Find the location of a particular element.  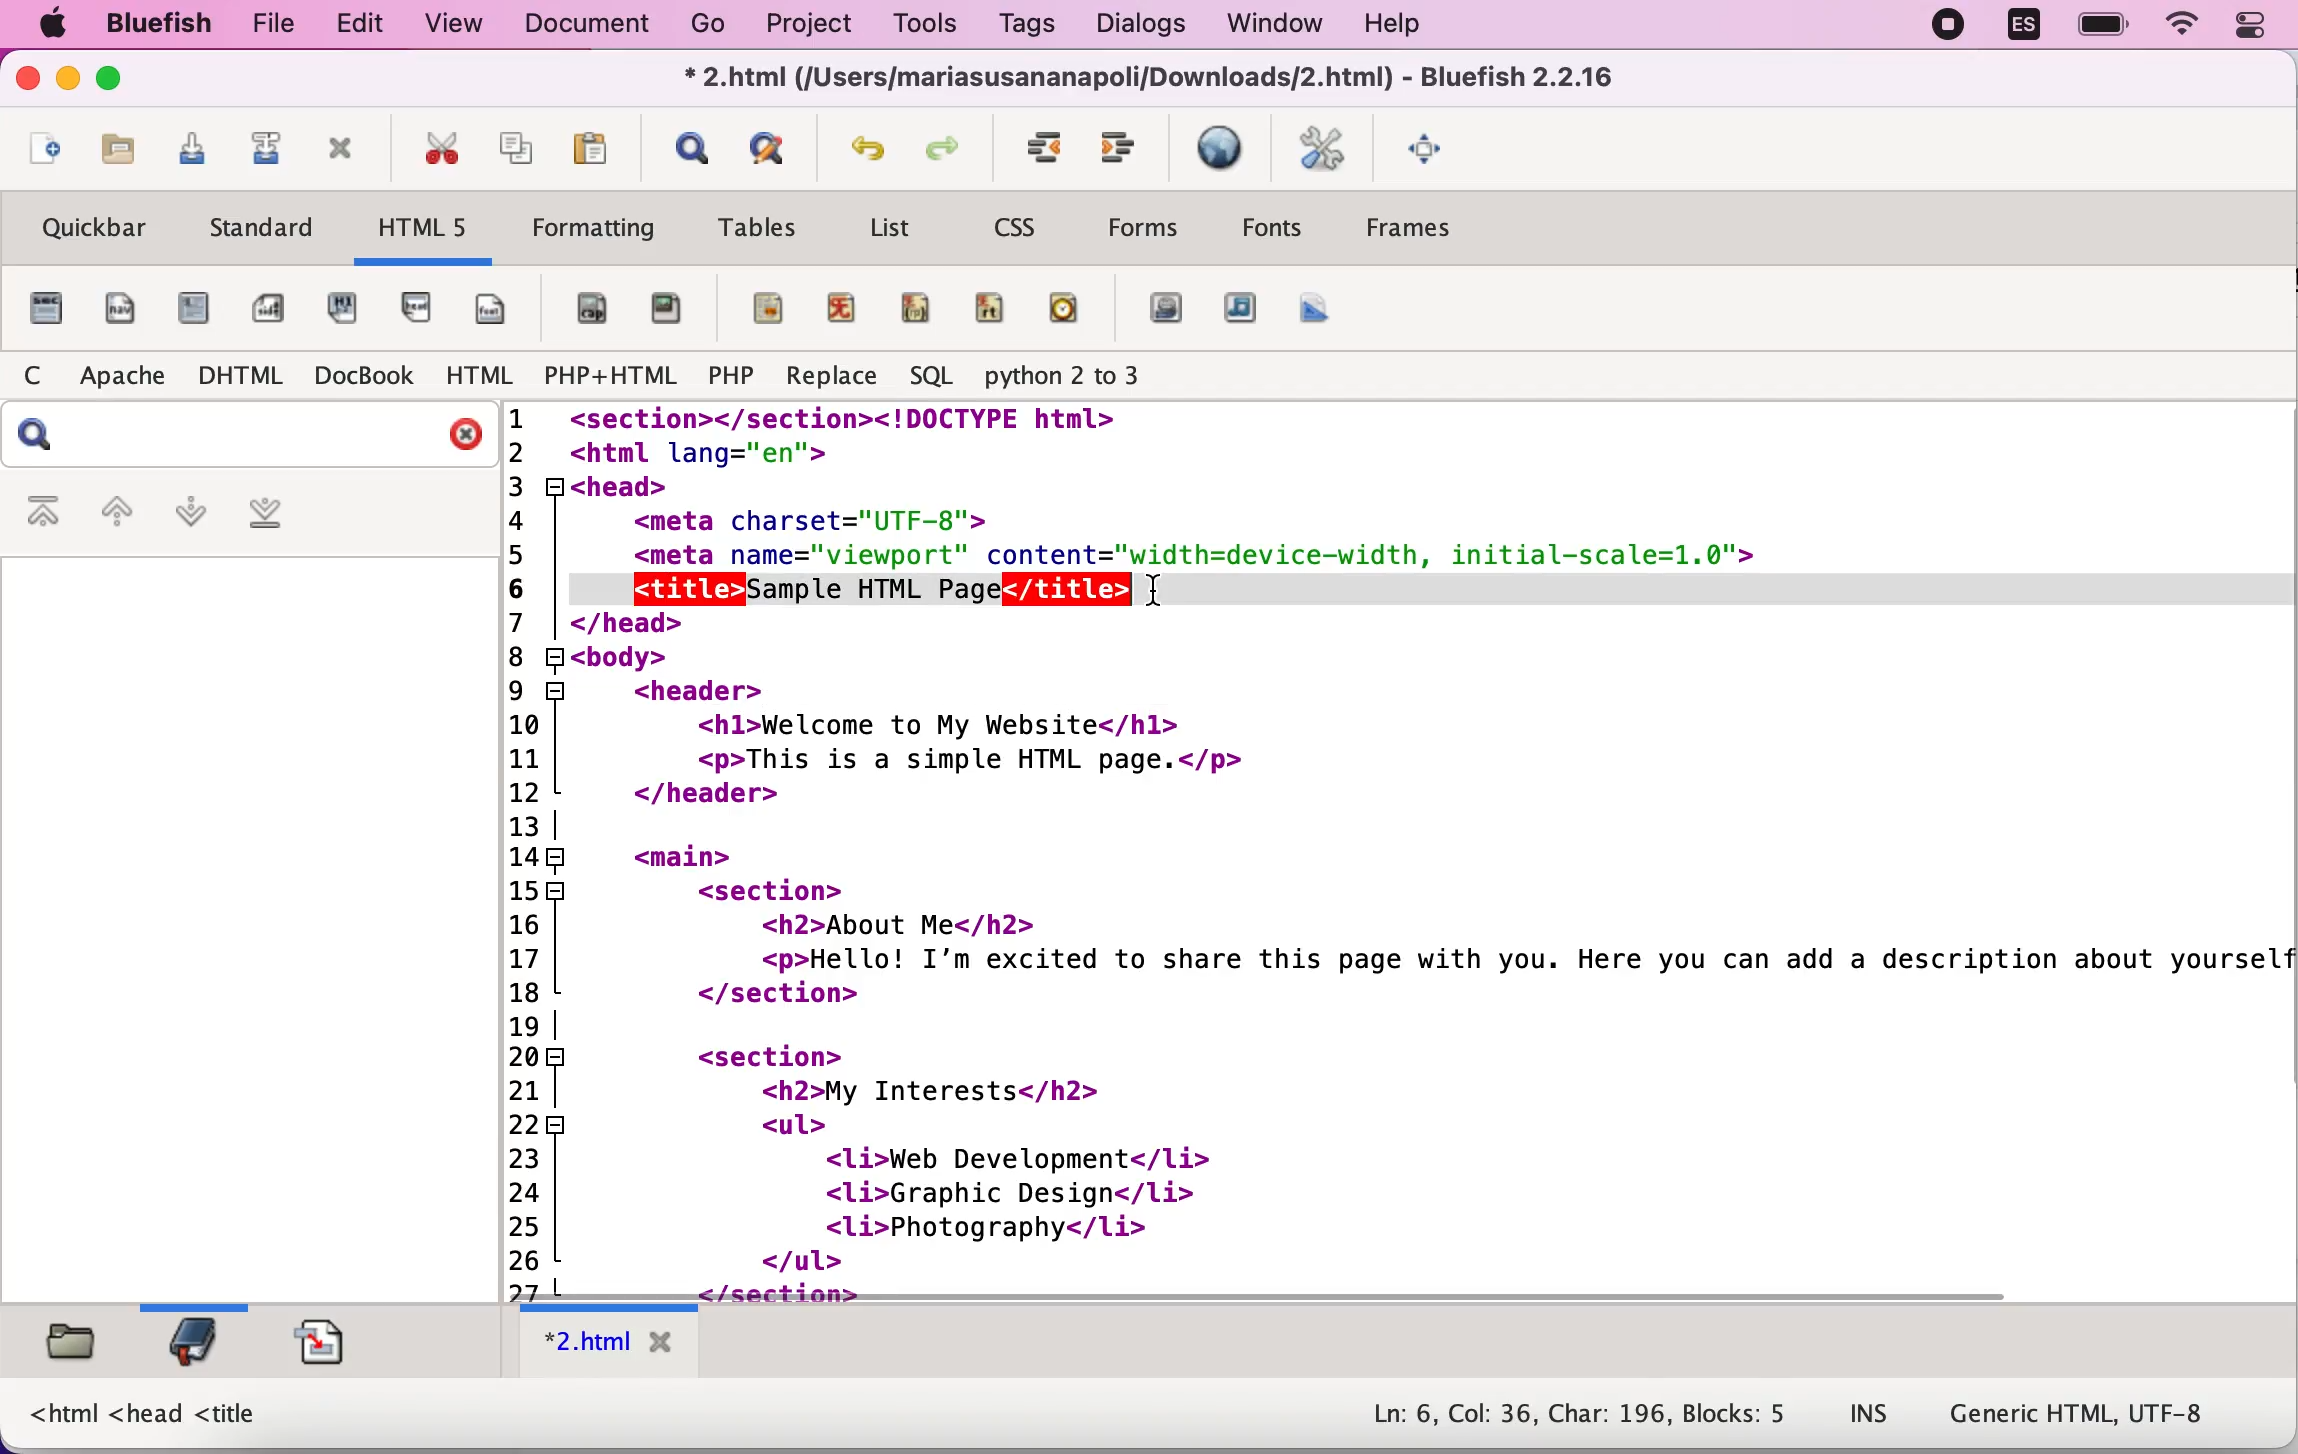

tags is located at coordinates (1040, 26).